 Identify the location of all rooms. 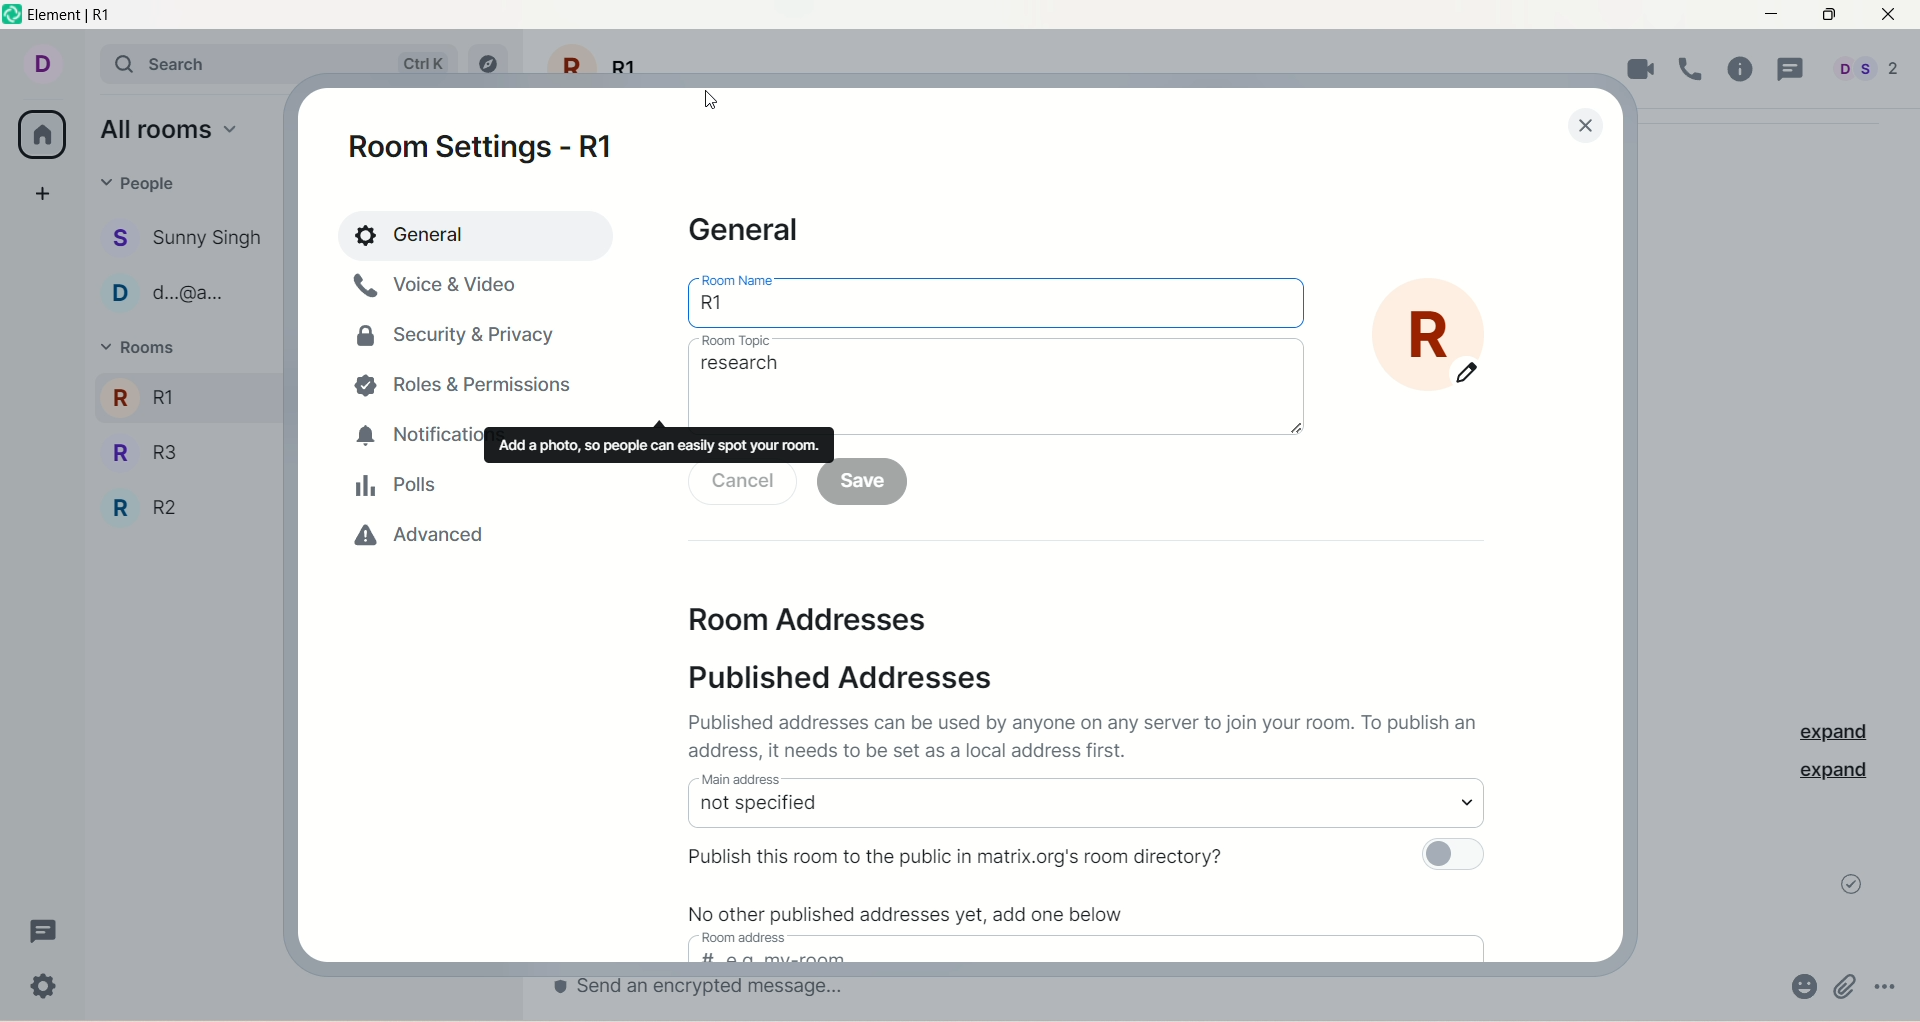
(173, 131).